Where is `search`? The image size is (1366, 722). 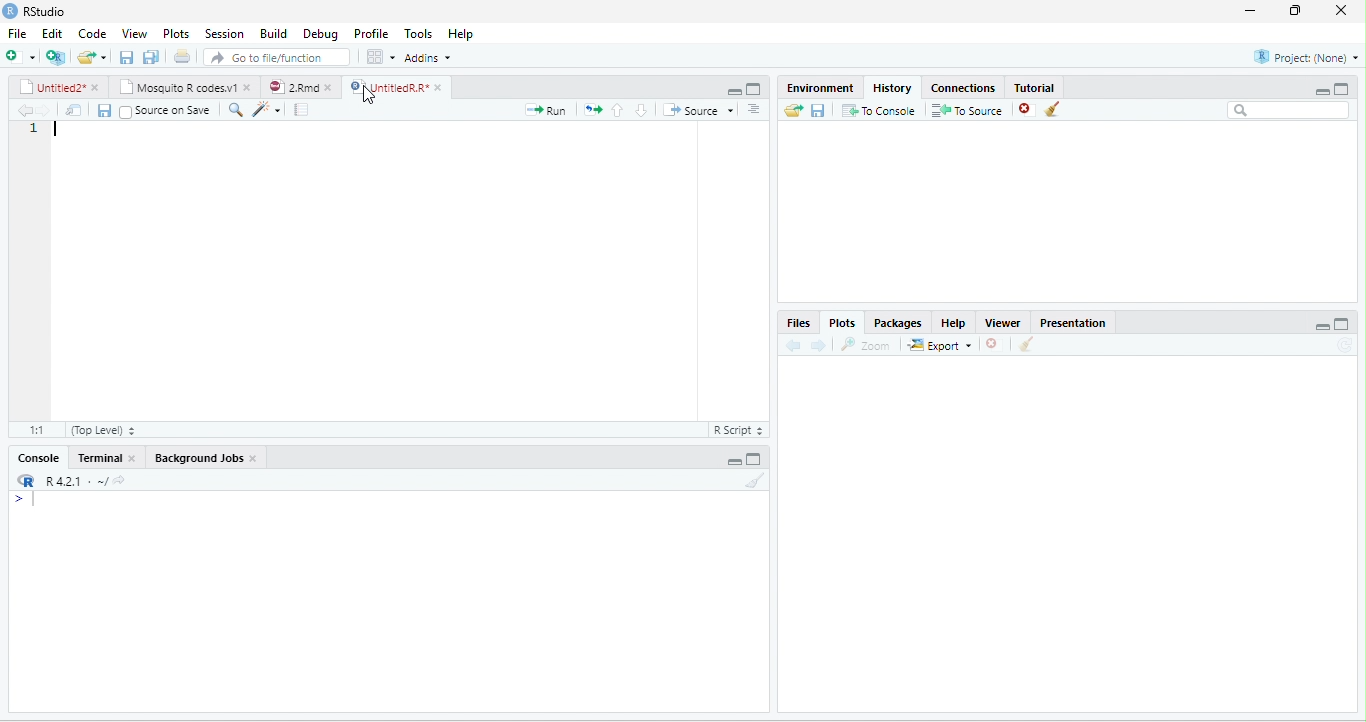 search is located at coordinates (259, 109).